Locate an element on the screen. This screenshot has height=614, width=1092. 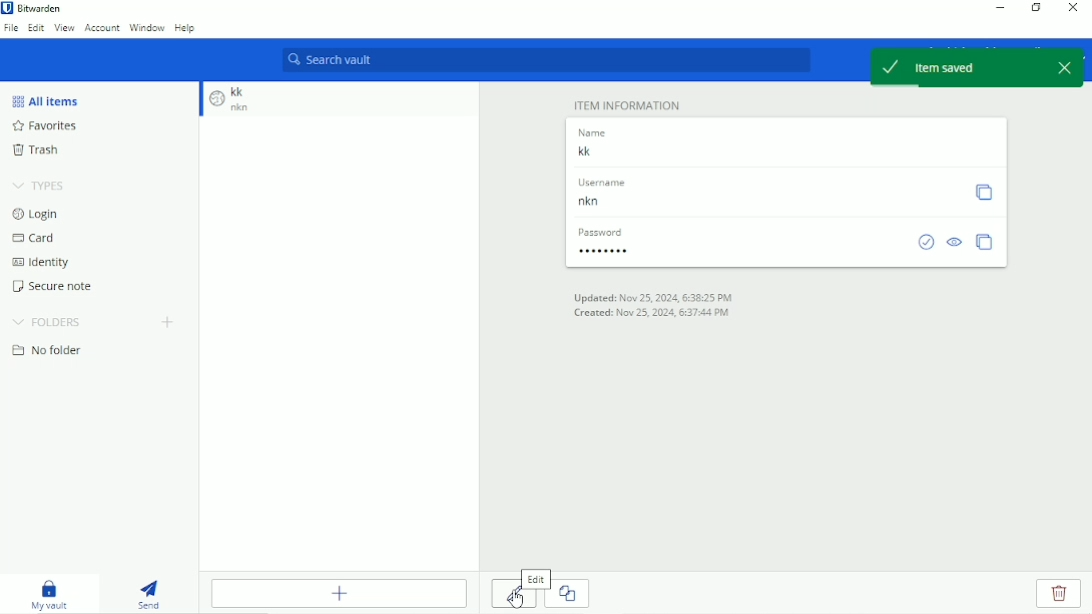
Send is located at coordinates (148, 595).